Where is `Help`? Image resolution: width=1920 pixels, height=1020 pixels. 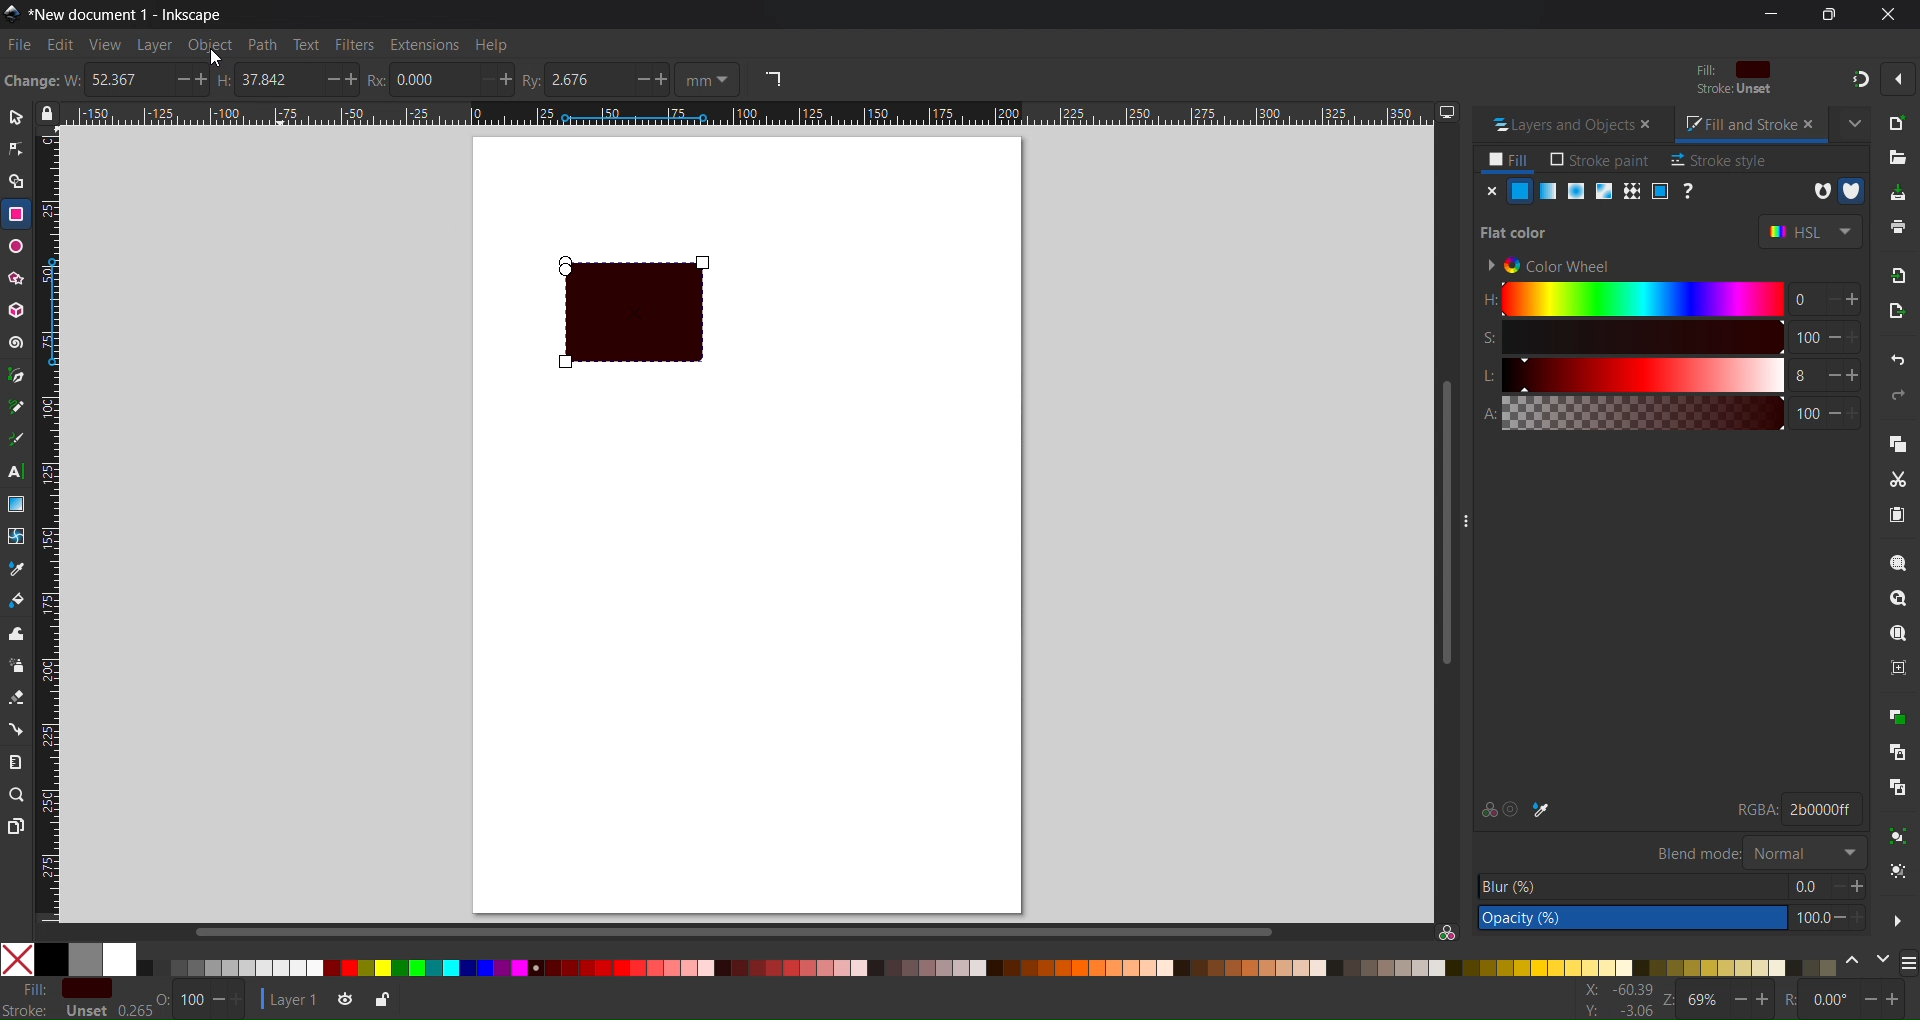 Help is located at coordinates (490, 44).